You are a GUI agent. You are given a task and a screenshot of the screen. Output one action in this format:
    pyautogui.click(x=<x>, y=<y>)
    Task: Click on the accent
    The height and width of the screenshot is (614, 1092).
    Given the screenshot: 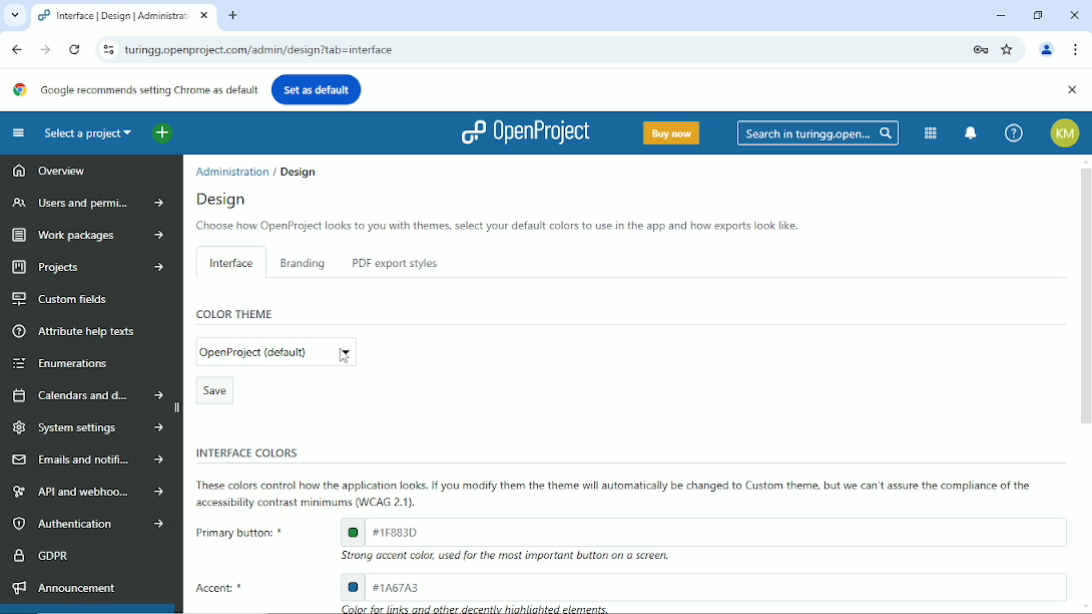 What is the action you would take?
    pyautogui.click(x=703, y=586)
    